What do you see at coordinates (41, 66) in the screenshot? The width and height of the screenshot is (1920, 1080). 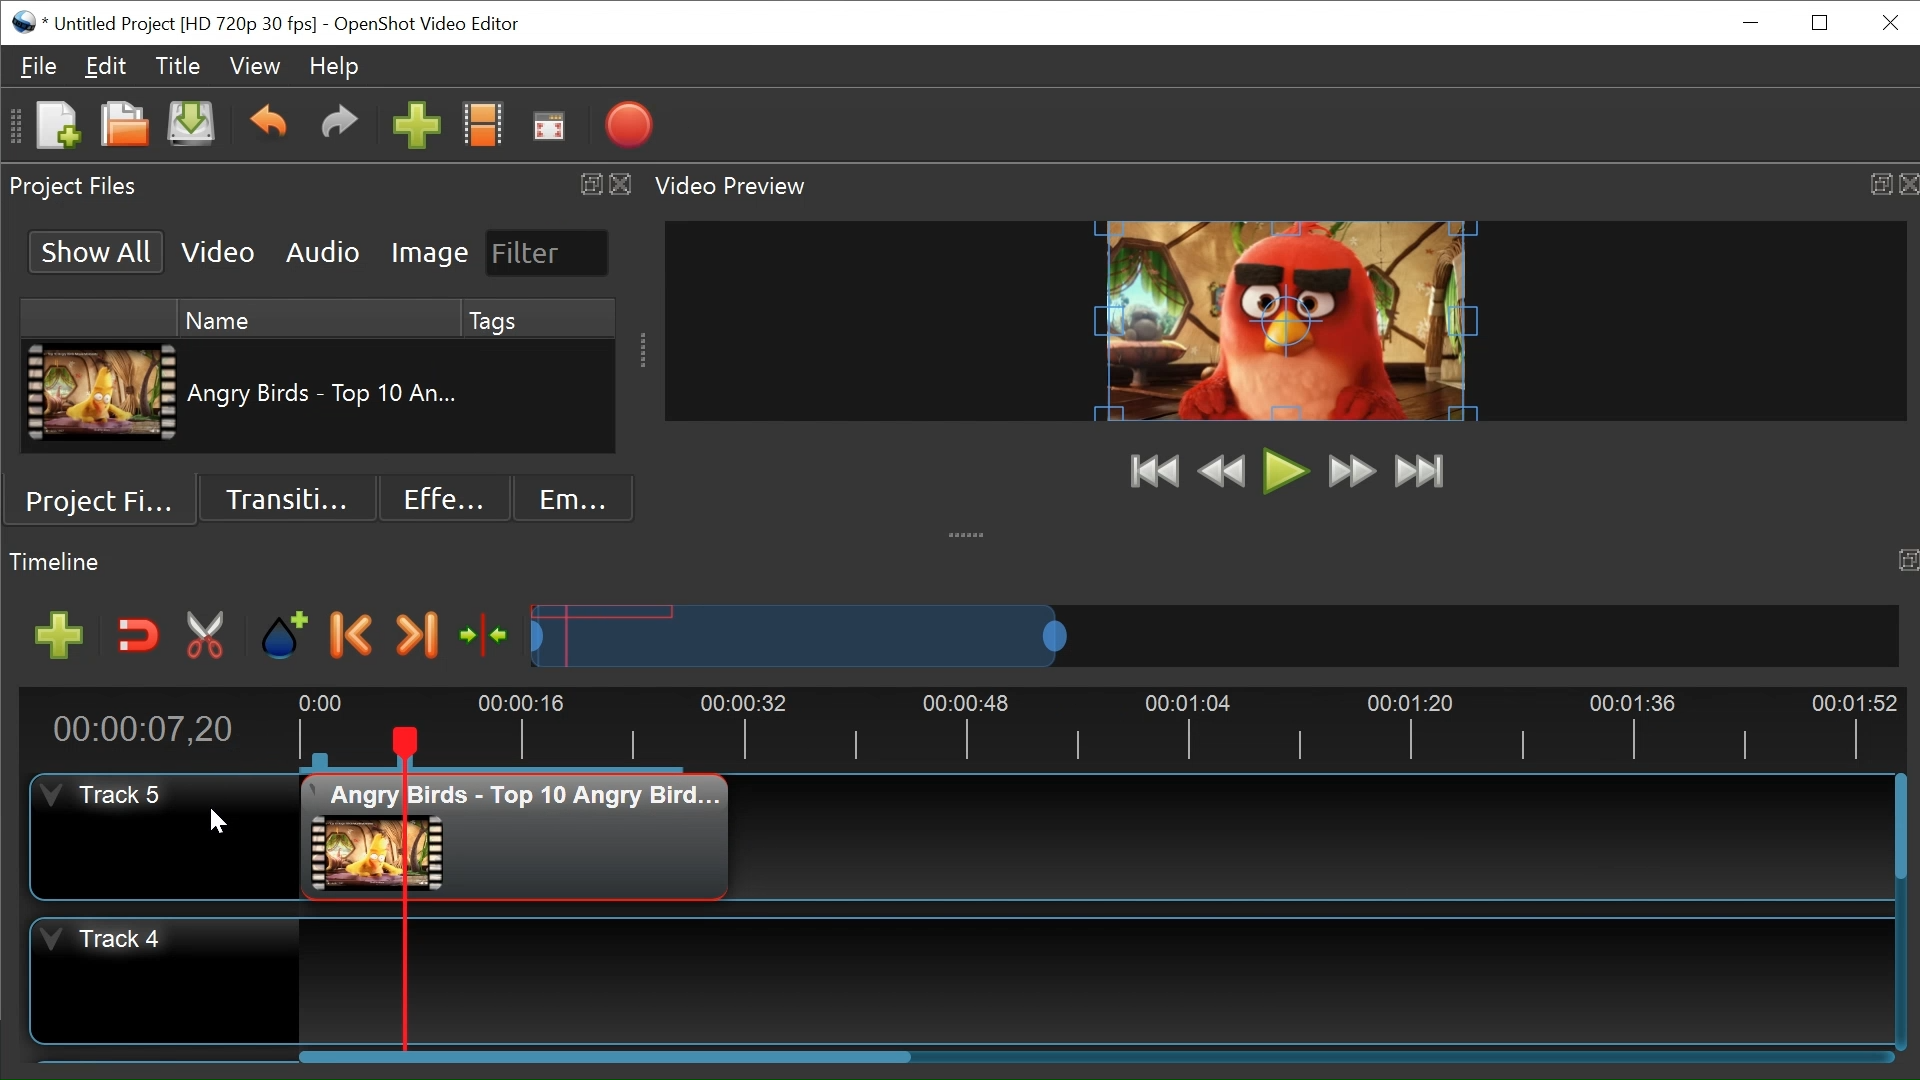 I see `File` at bounding box center [41, 66].